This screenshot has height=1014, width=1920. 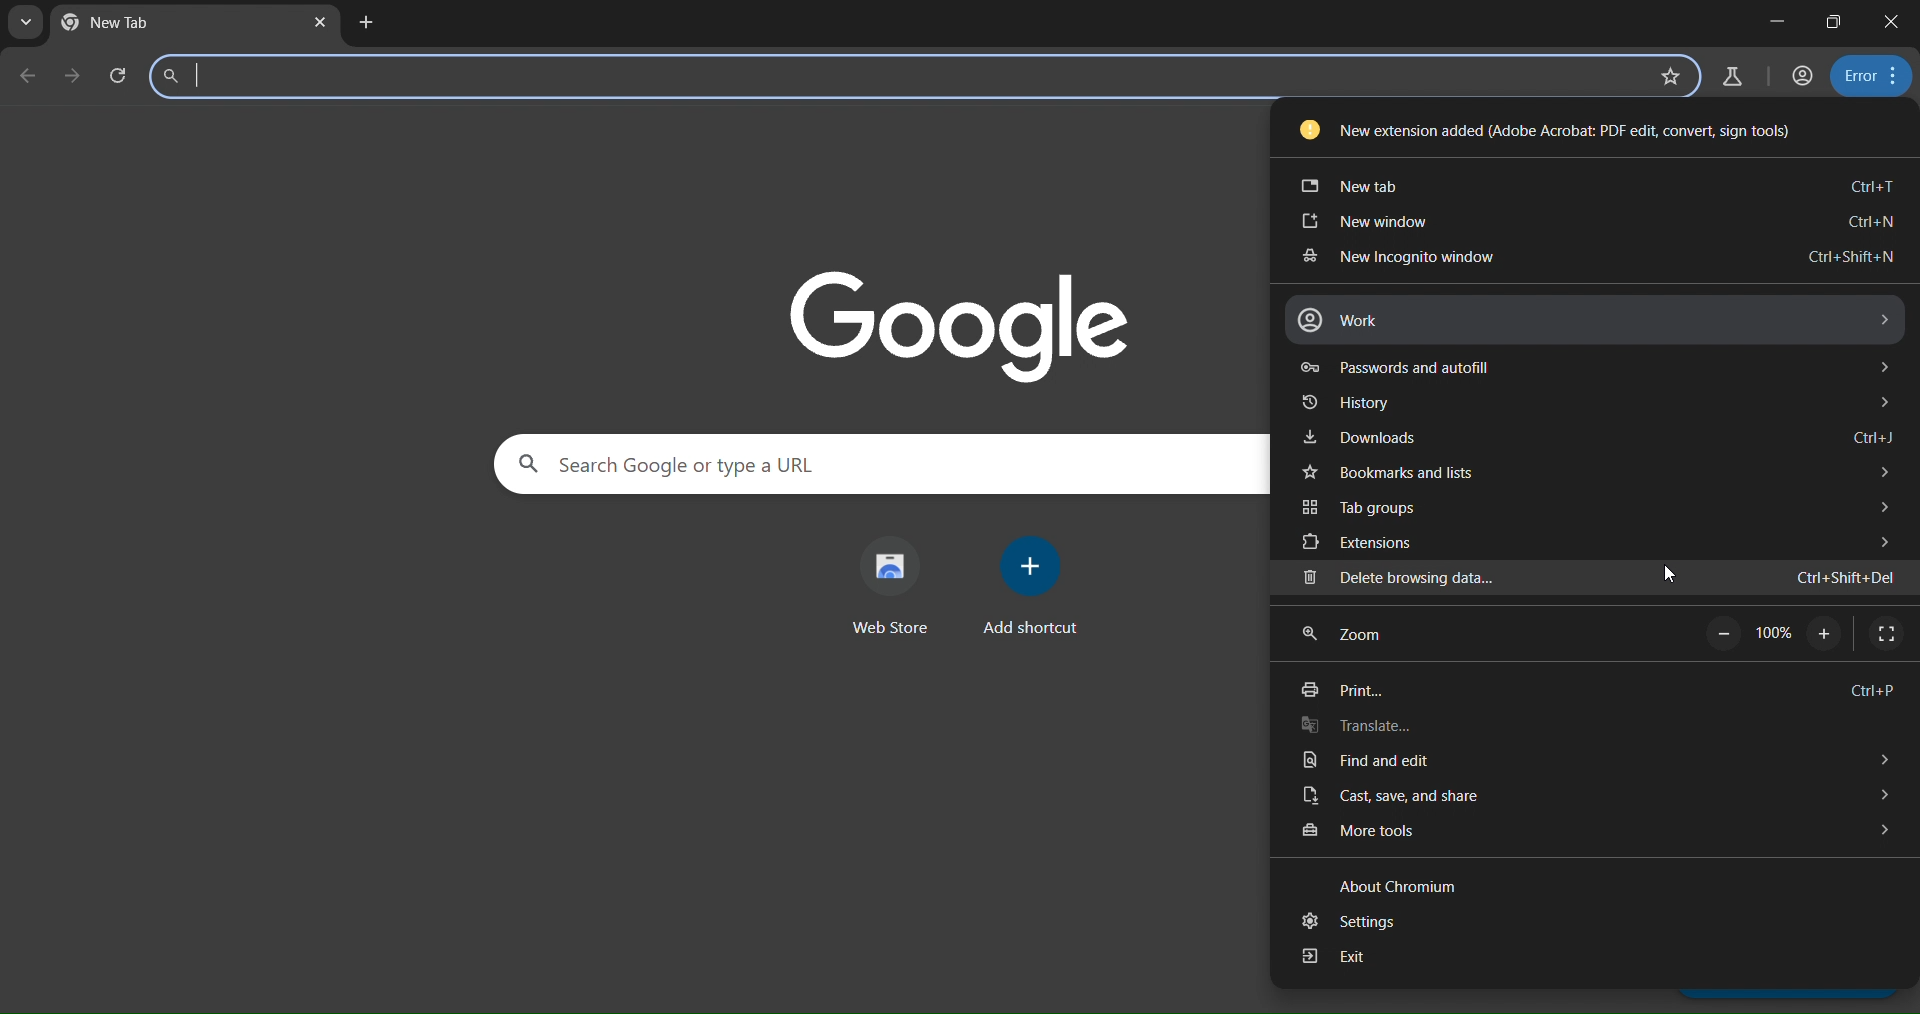 What do you see at coordinates (898, 75) in the screenshot?
I see `Search Google or type a URL` at bounding box center [898, 75].